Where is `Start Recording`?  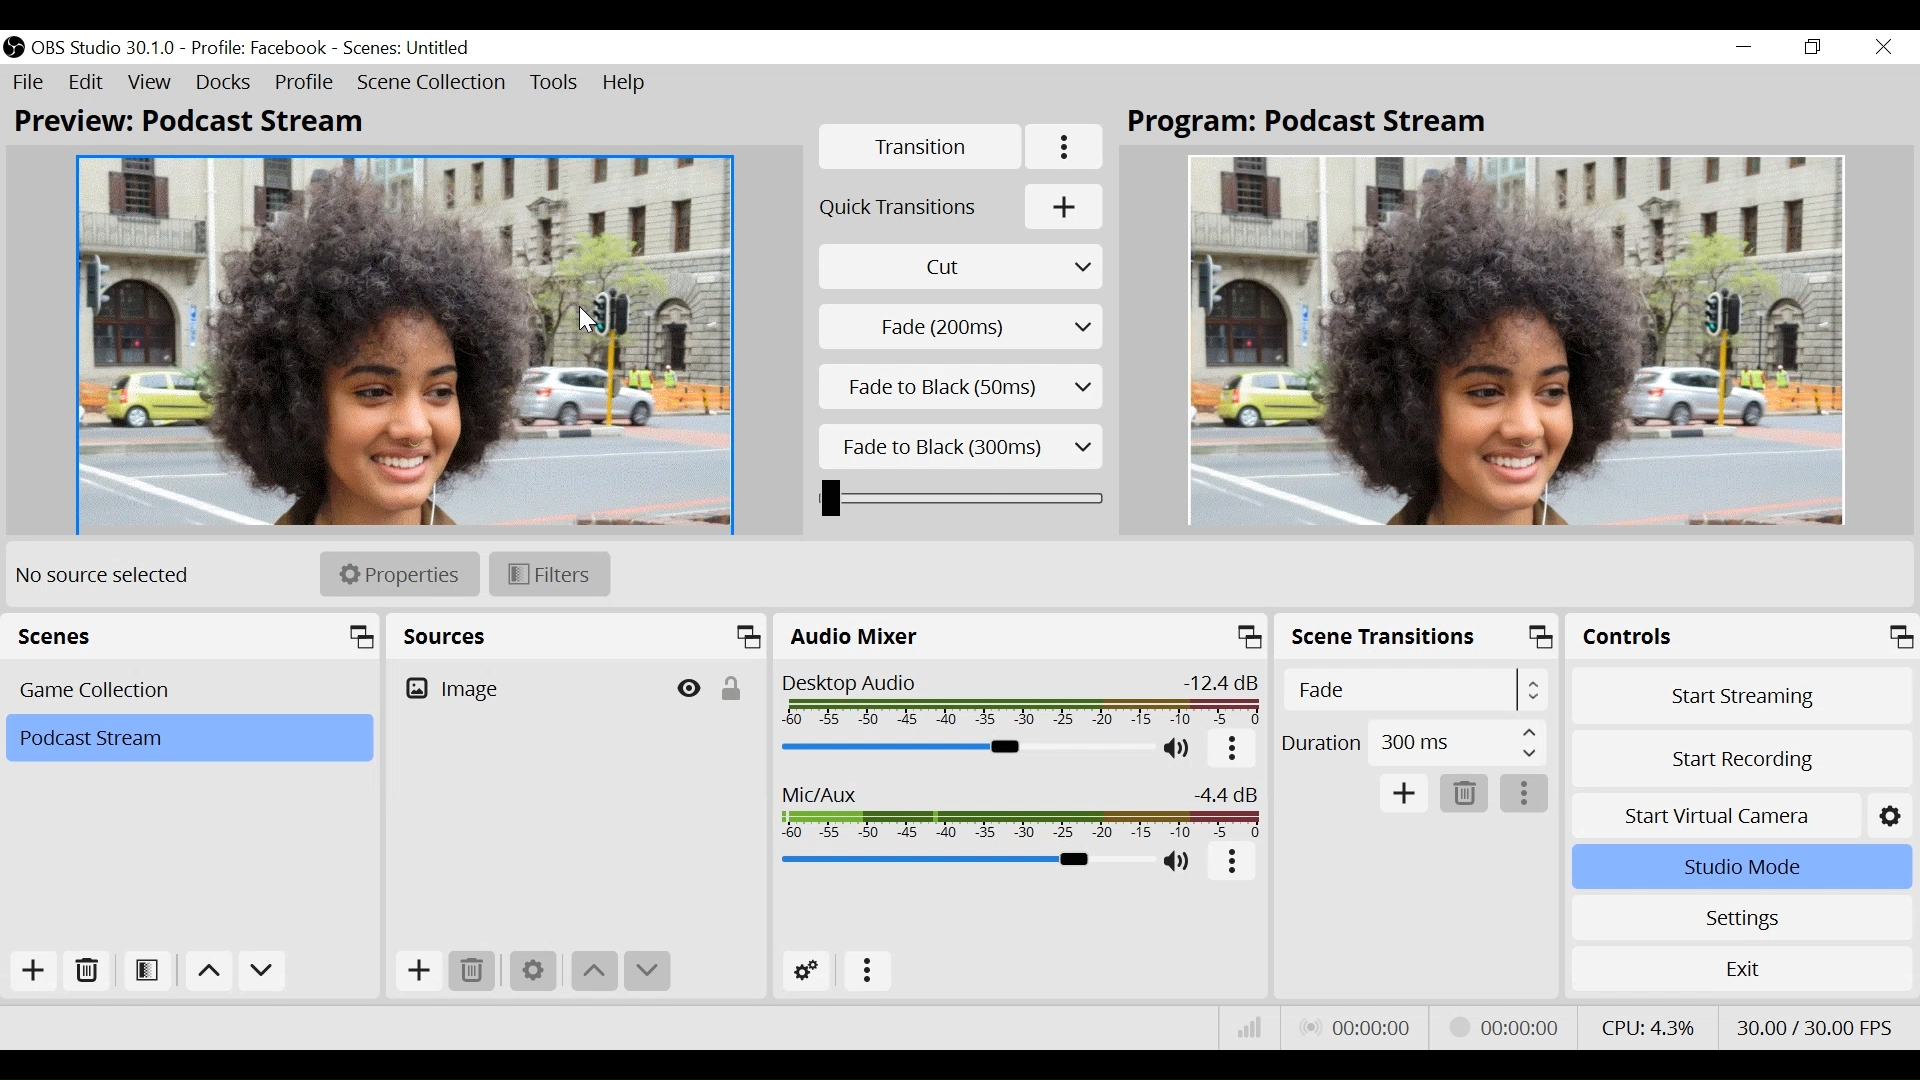 Start Recording is located at coordinates (1739, 758).